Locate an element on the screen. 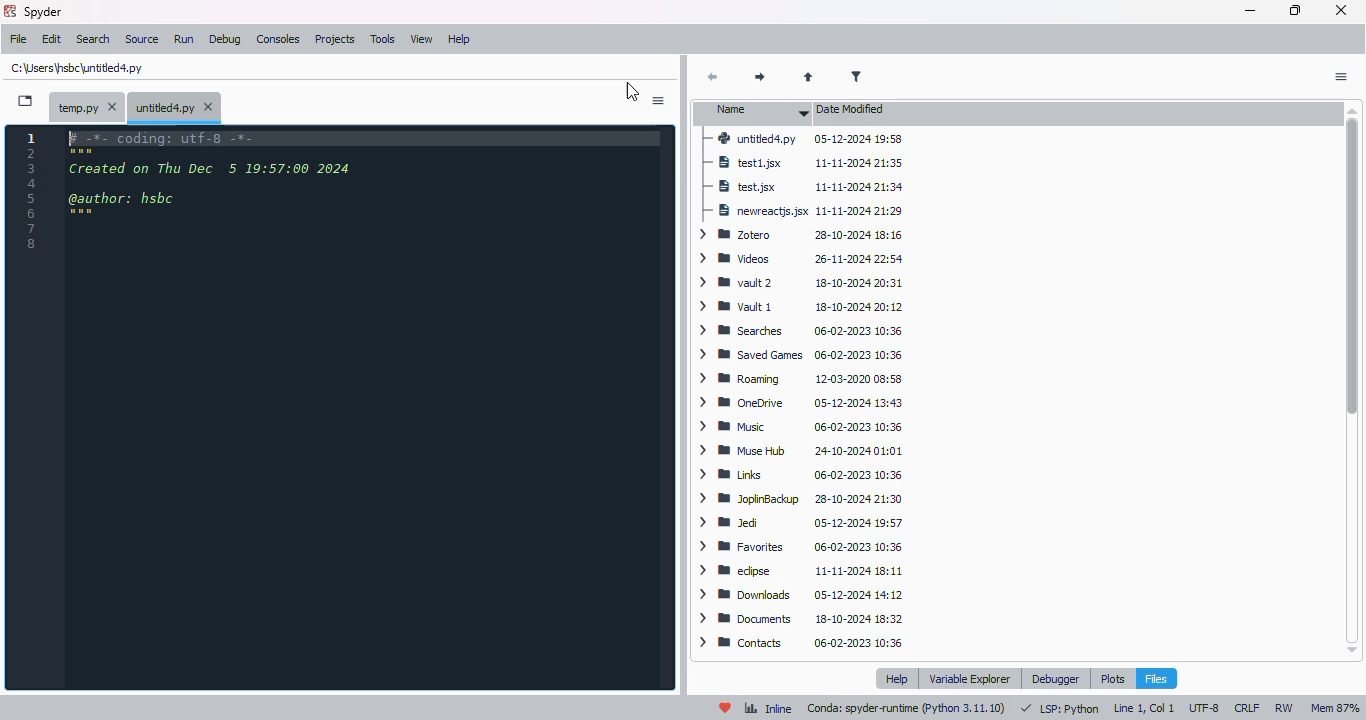 This screenshot has height=720, width=1366. test1.jsx is located at coordinates (806, 212).